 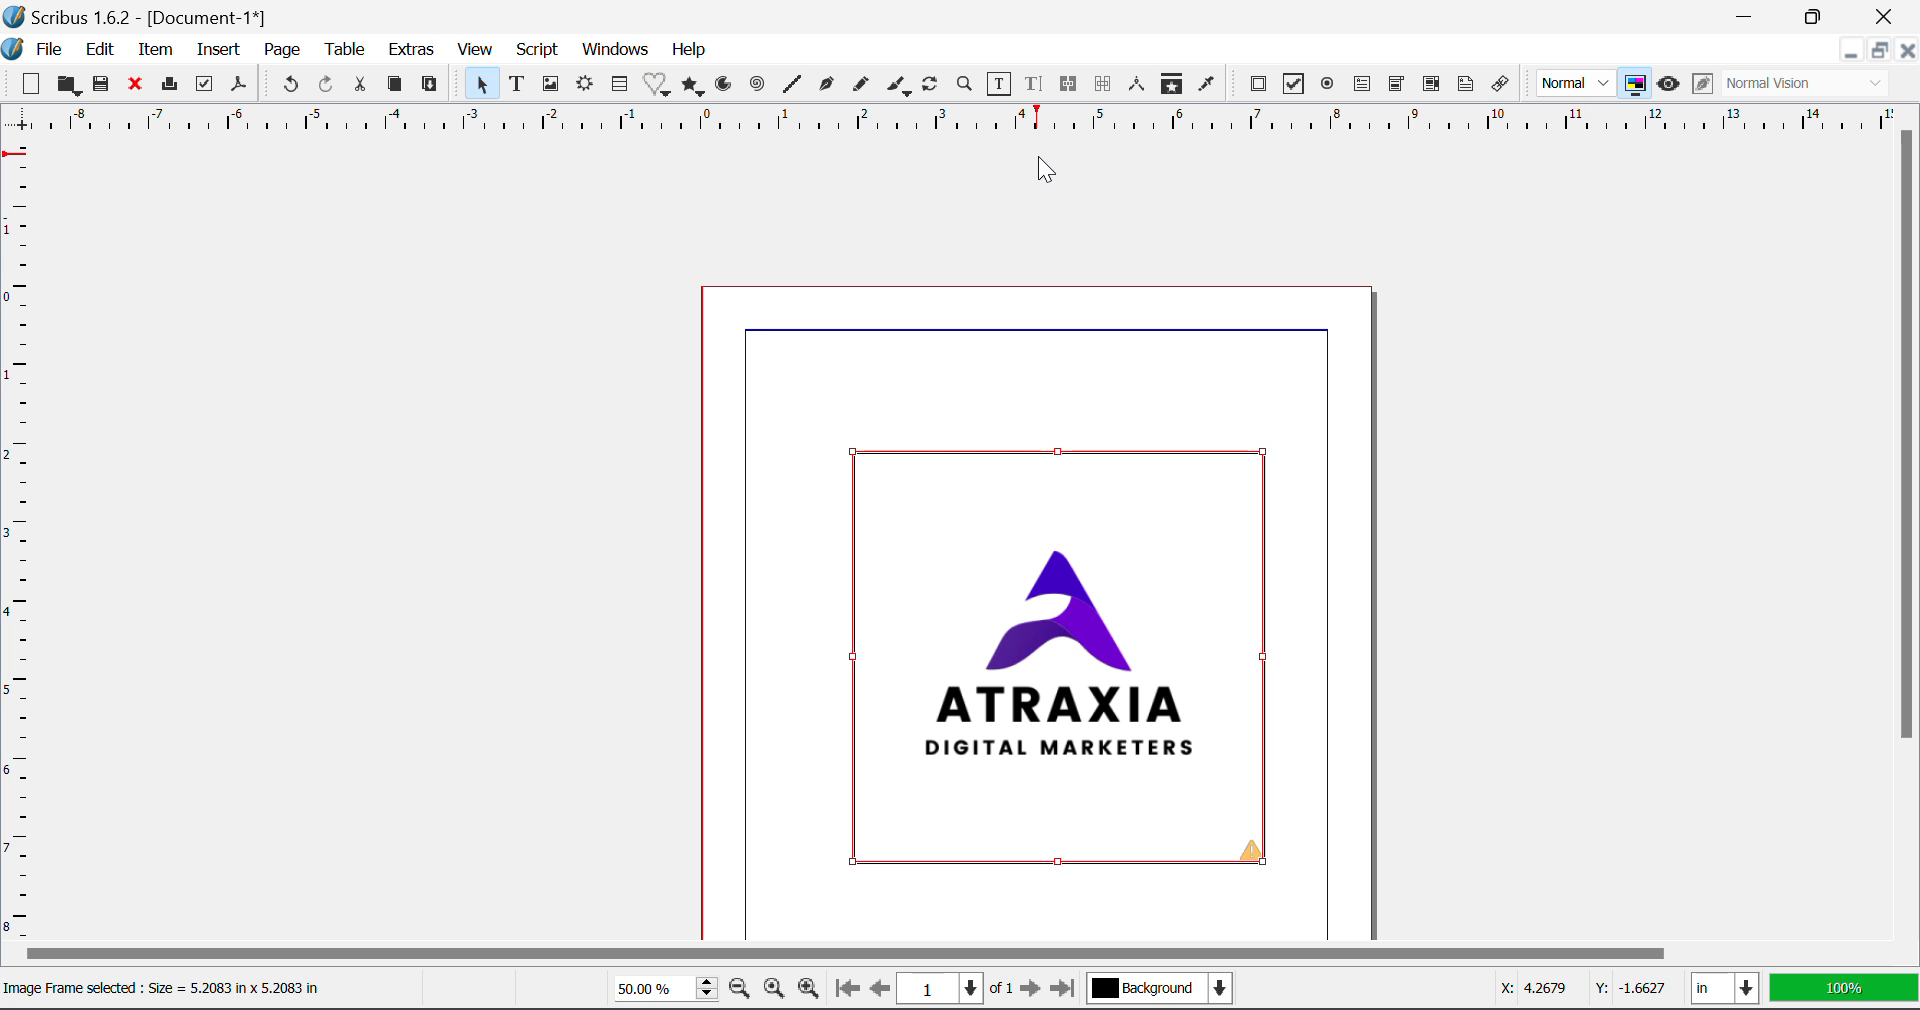 I want to click on Copy Item Properties, so click(x=1174, y=88).